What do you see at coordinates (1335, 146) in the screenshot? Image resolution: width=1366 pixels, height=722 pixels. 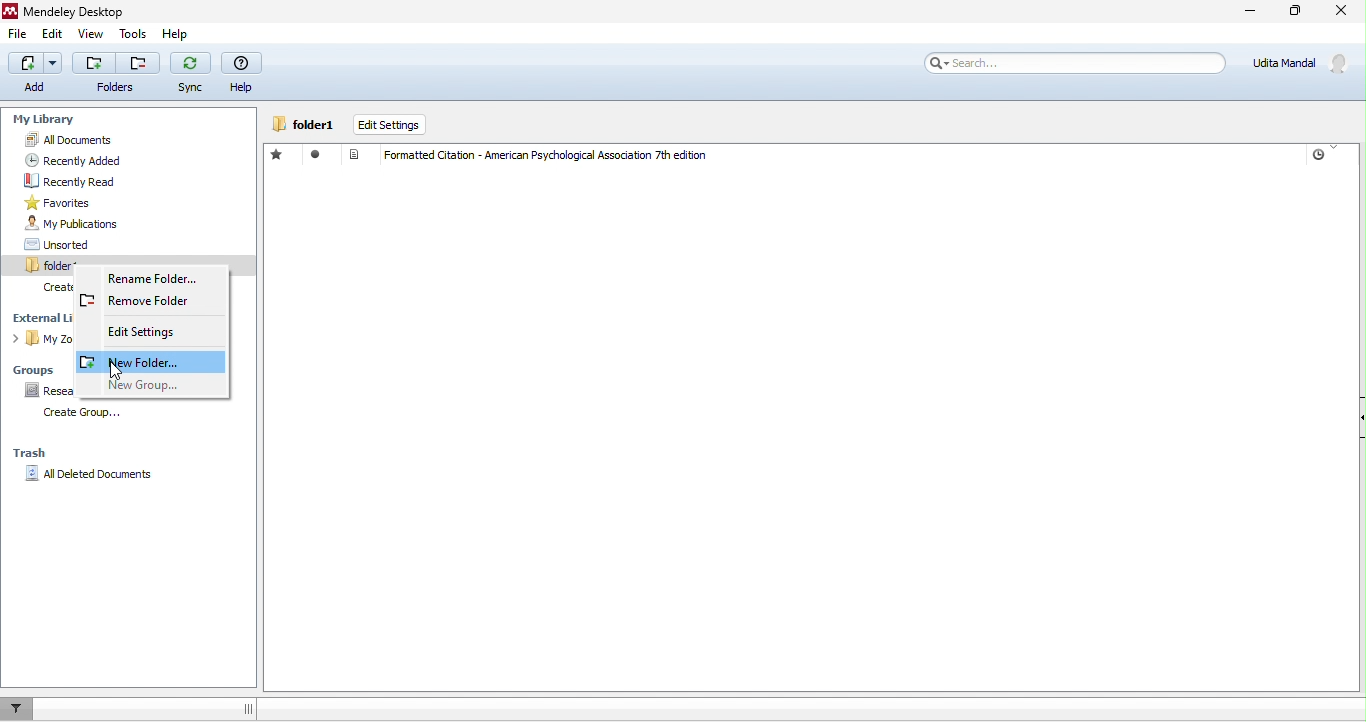 I see `Indicates current column sorting` at bounding box center [1335, 146].